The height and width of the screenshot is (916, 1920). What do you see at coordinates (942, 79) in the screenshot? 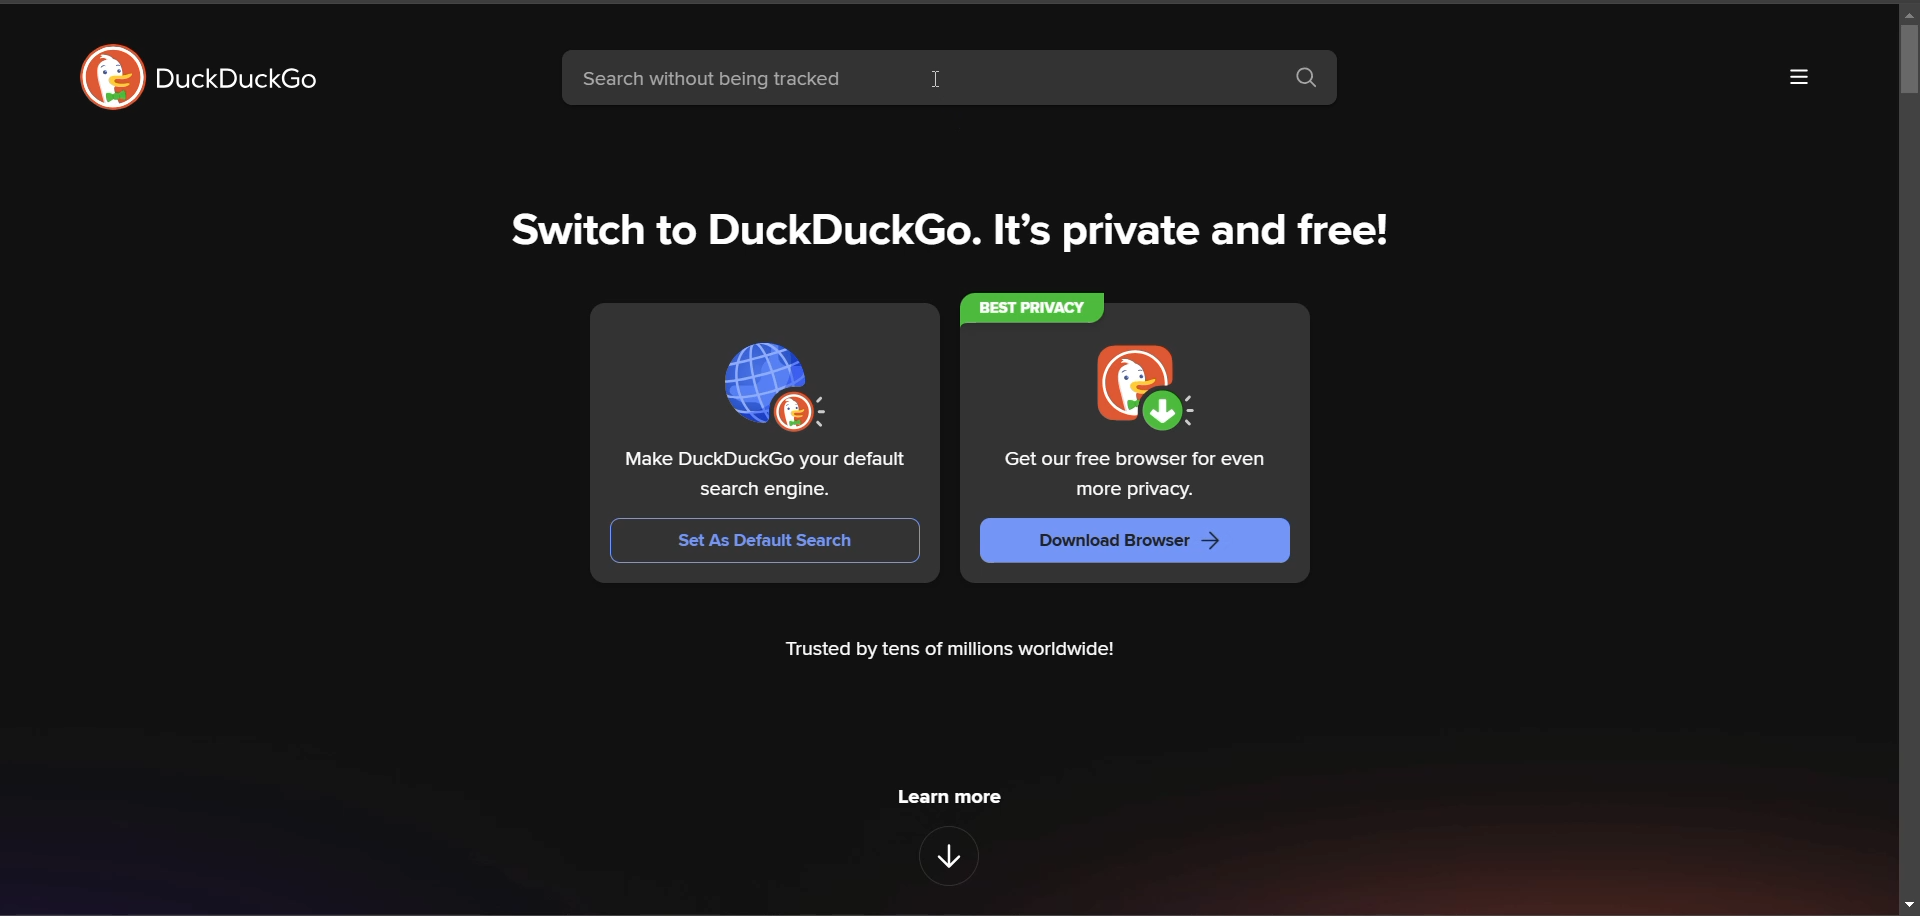
I see `cursor` at bounding box center [942, 79].